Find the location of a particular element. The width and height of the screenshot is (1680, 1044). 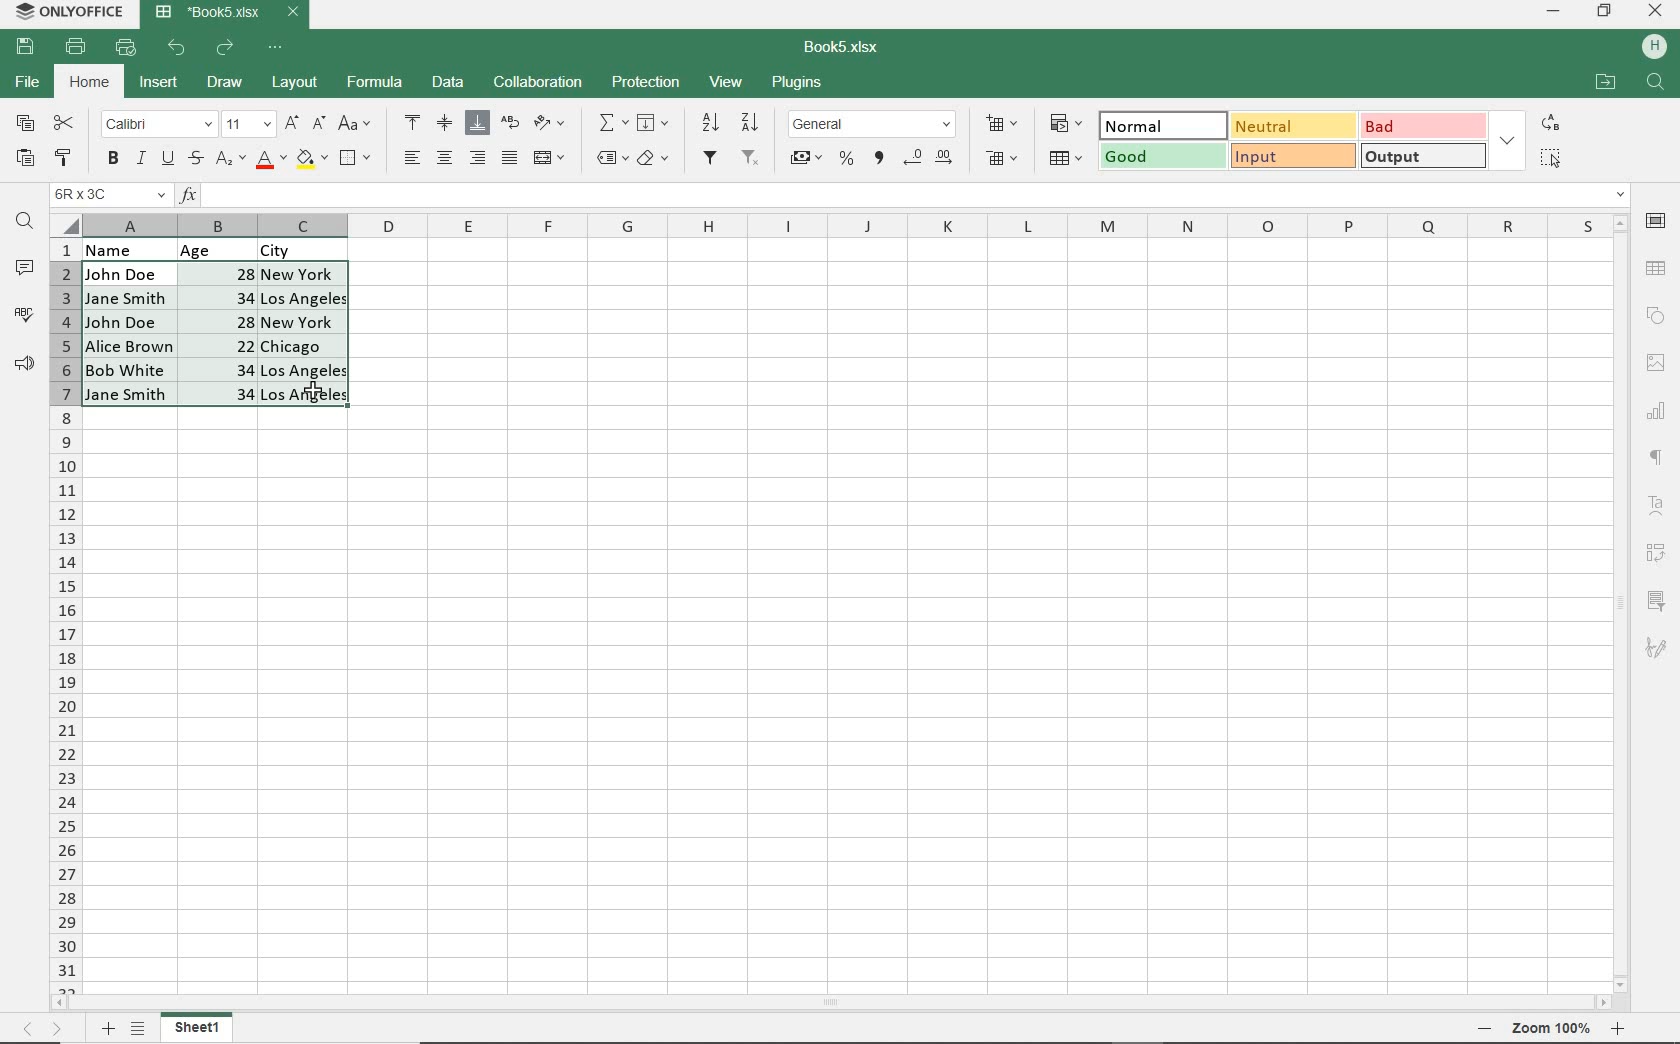

MOVE SHEETS is located at coordinates (42, 1030).